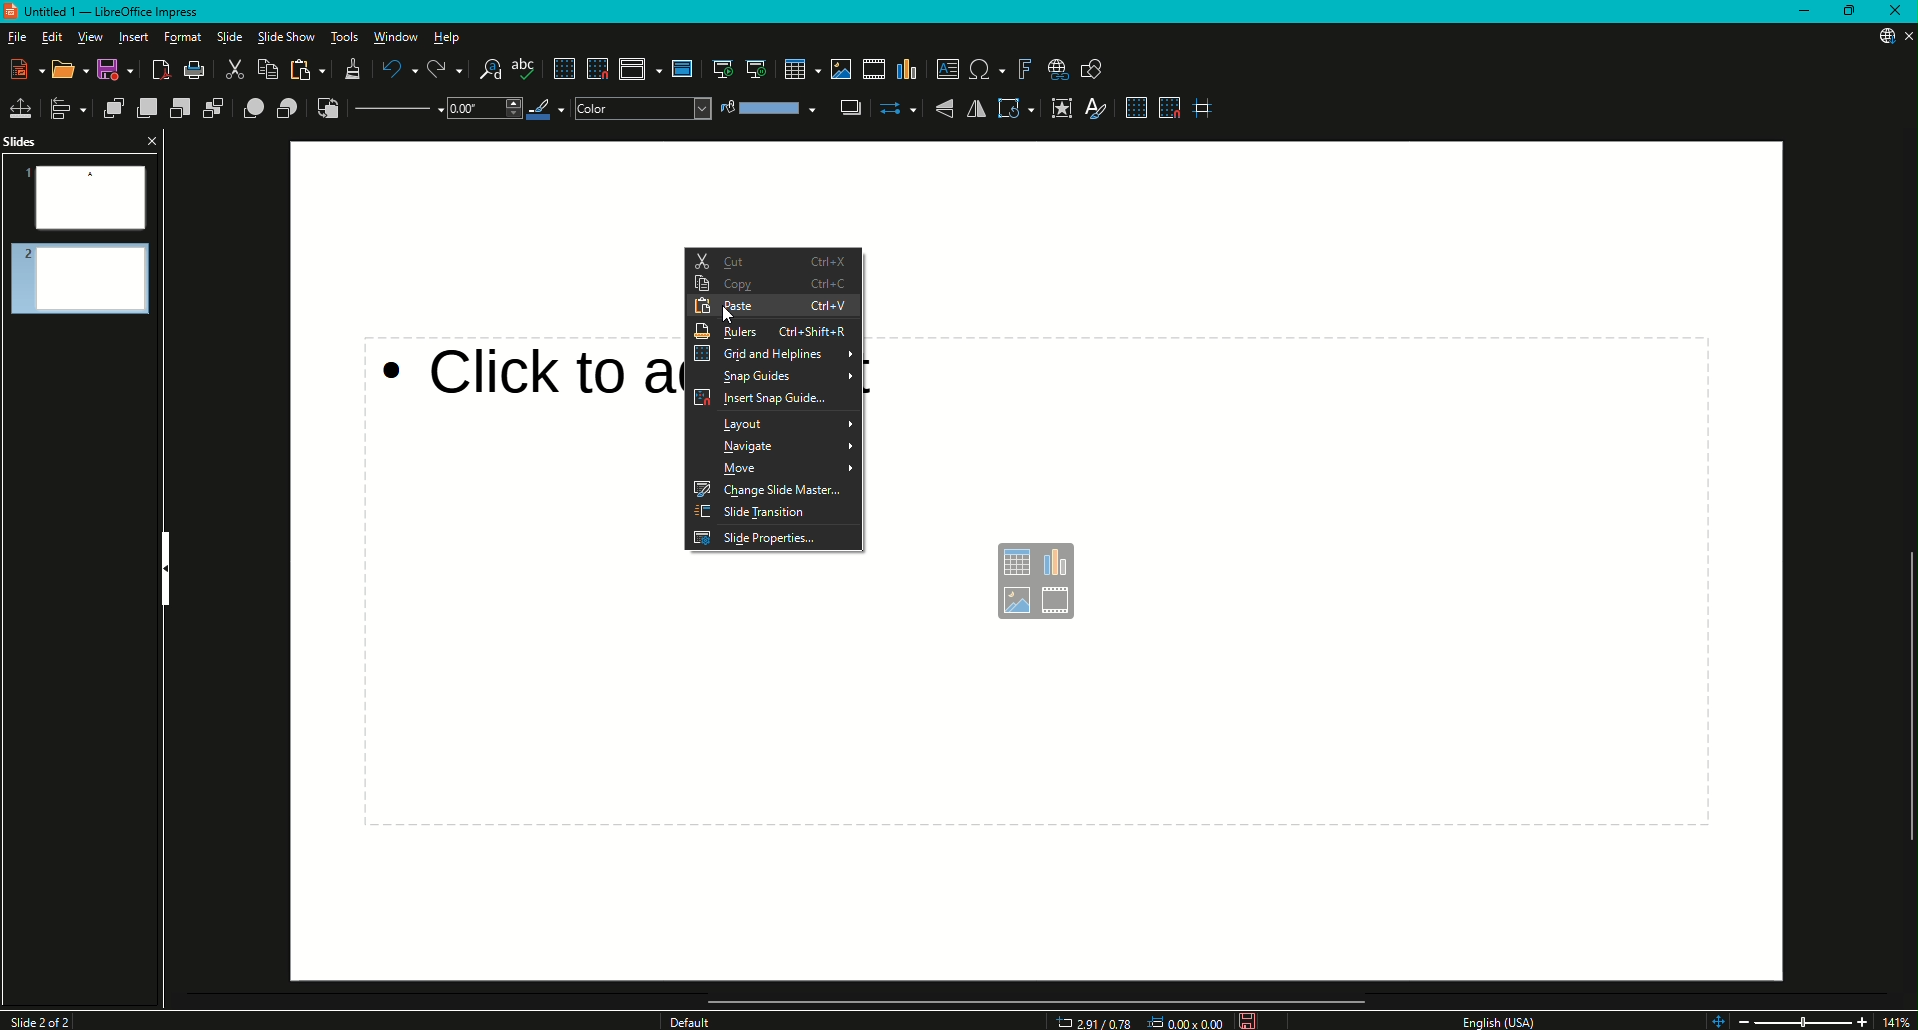 Image resolution: width=1918 pixels, height=1030 pixels. Describe the element at coordinates (873, 66) in the screenshot. I see `Insert Audio or Video` at that location.